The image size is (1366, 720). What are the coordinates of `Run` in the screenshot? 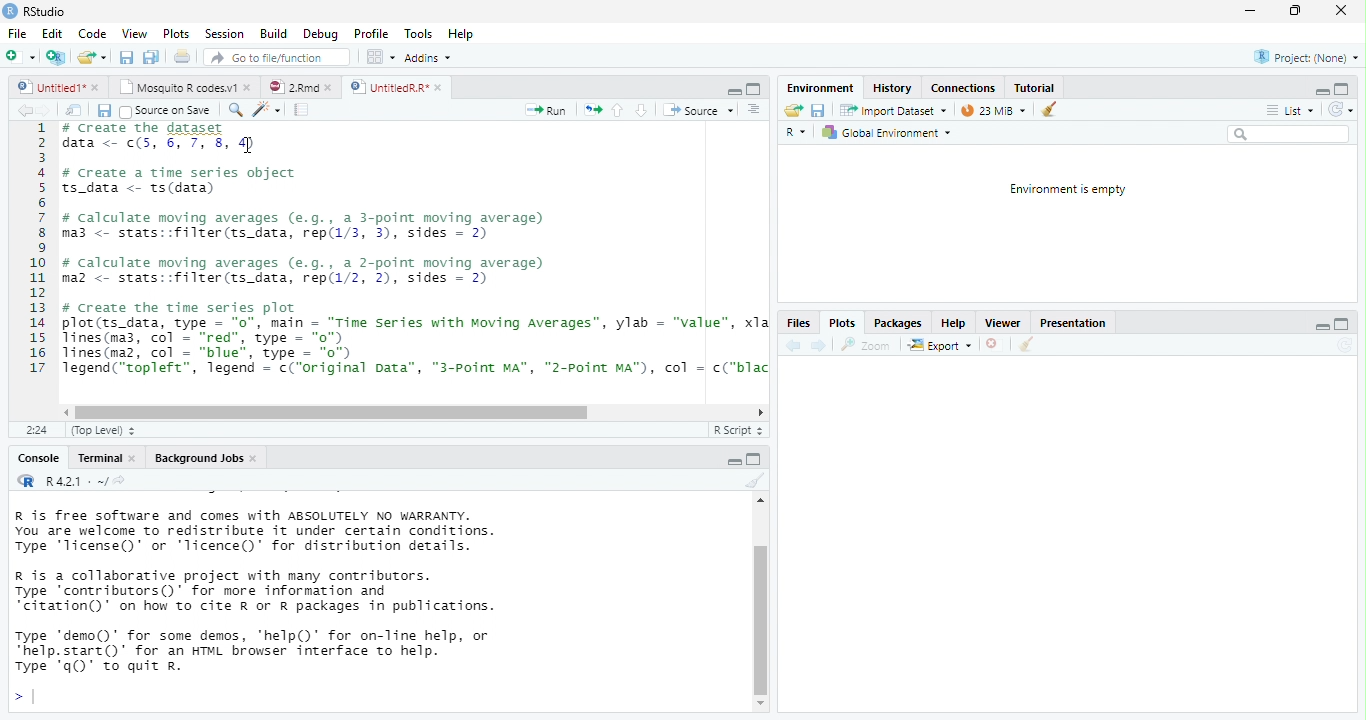 It's located at (547, 111).